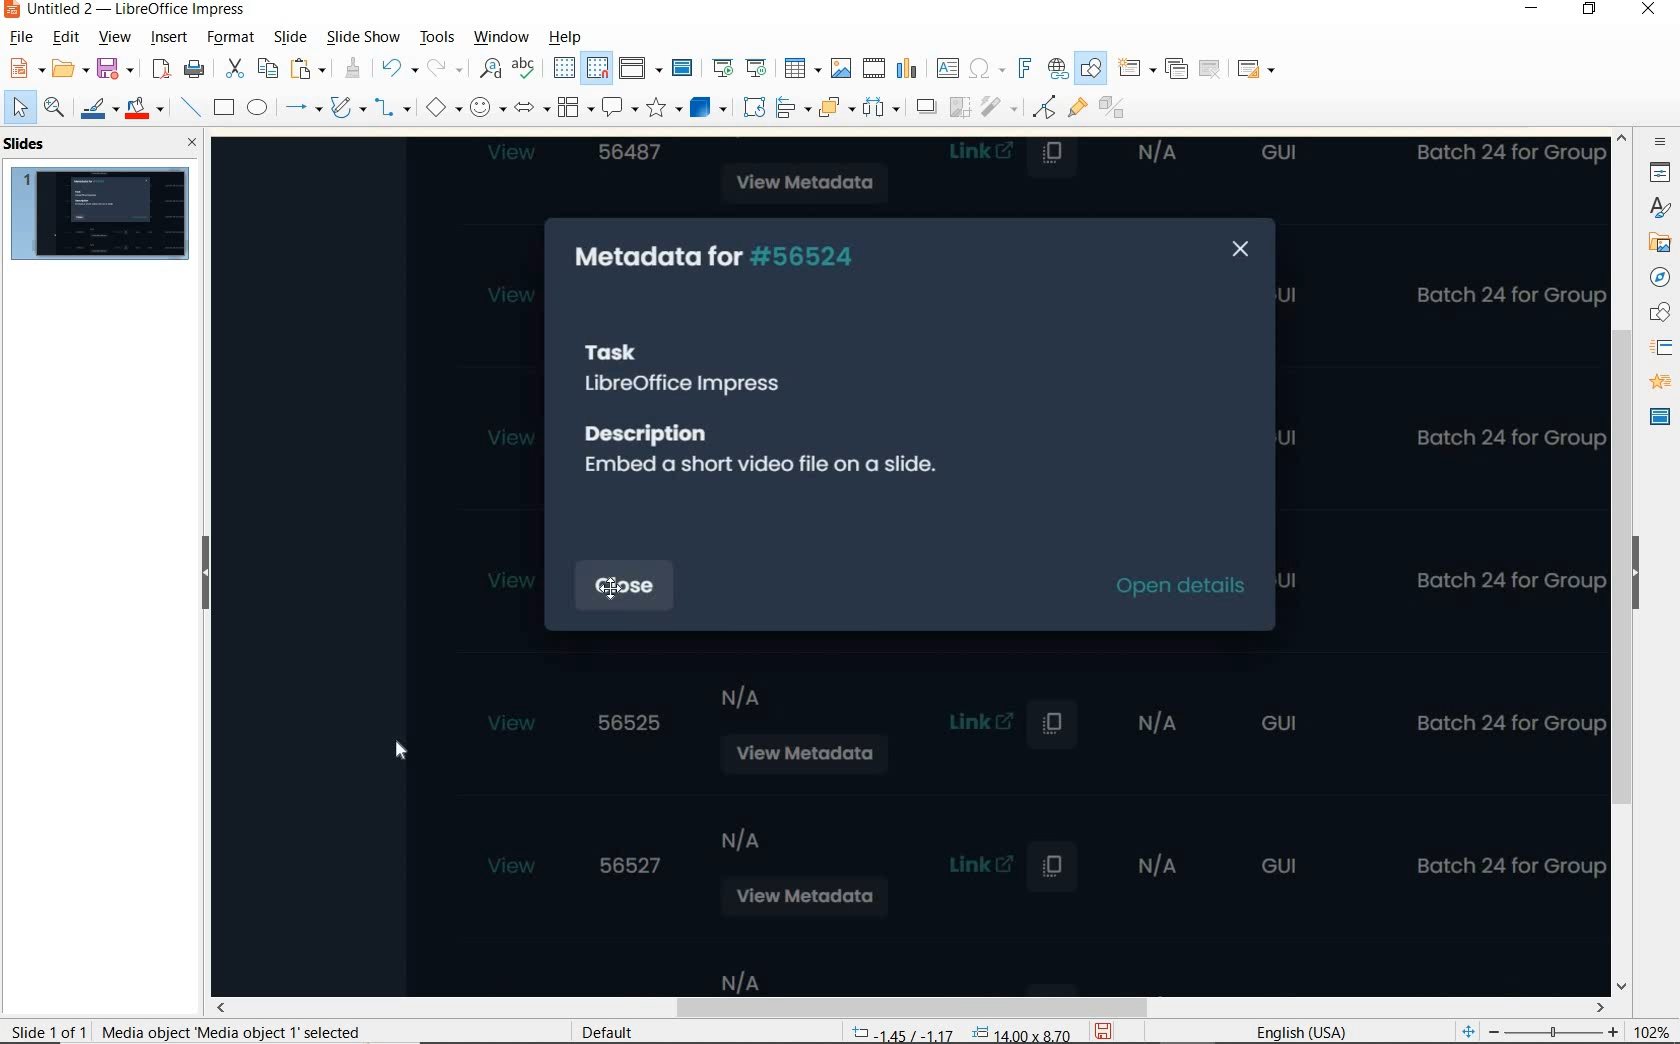 This screenshot has height=1044, width=1680. I want to click on NEW SLIDE, so click(1136, 67).